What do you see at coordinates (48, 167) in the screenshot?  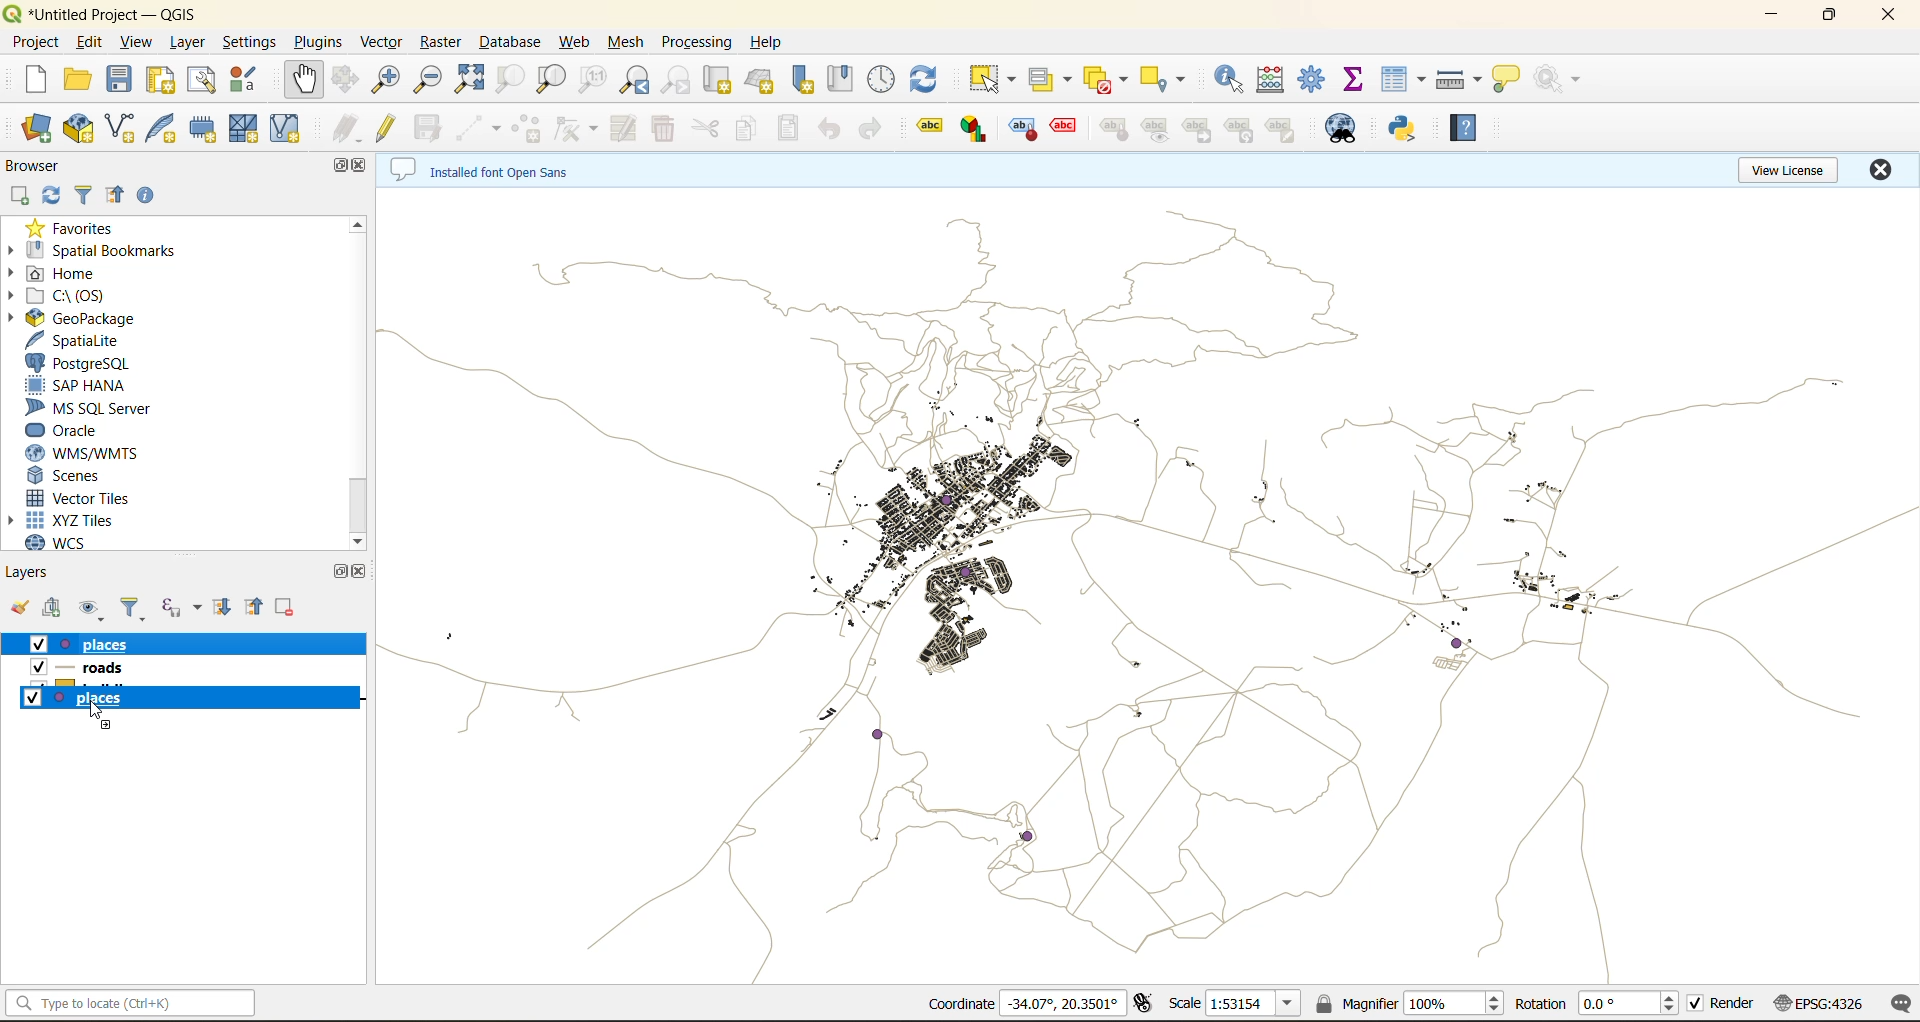 I see `browser` at bounding box center [48, 167].